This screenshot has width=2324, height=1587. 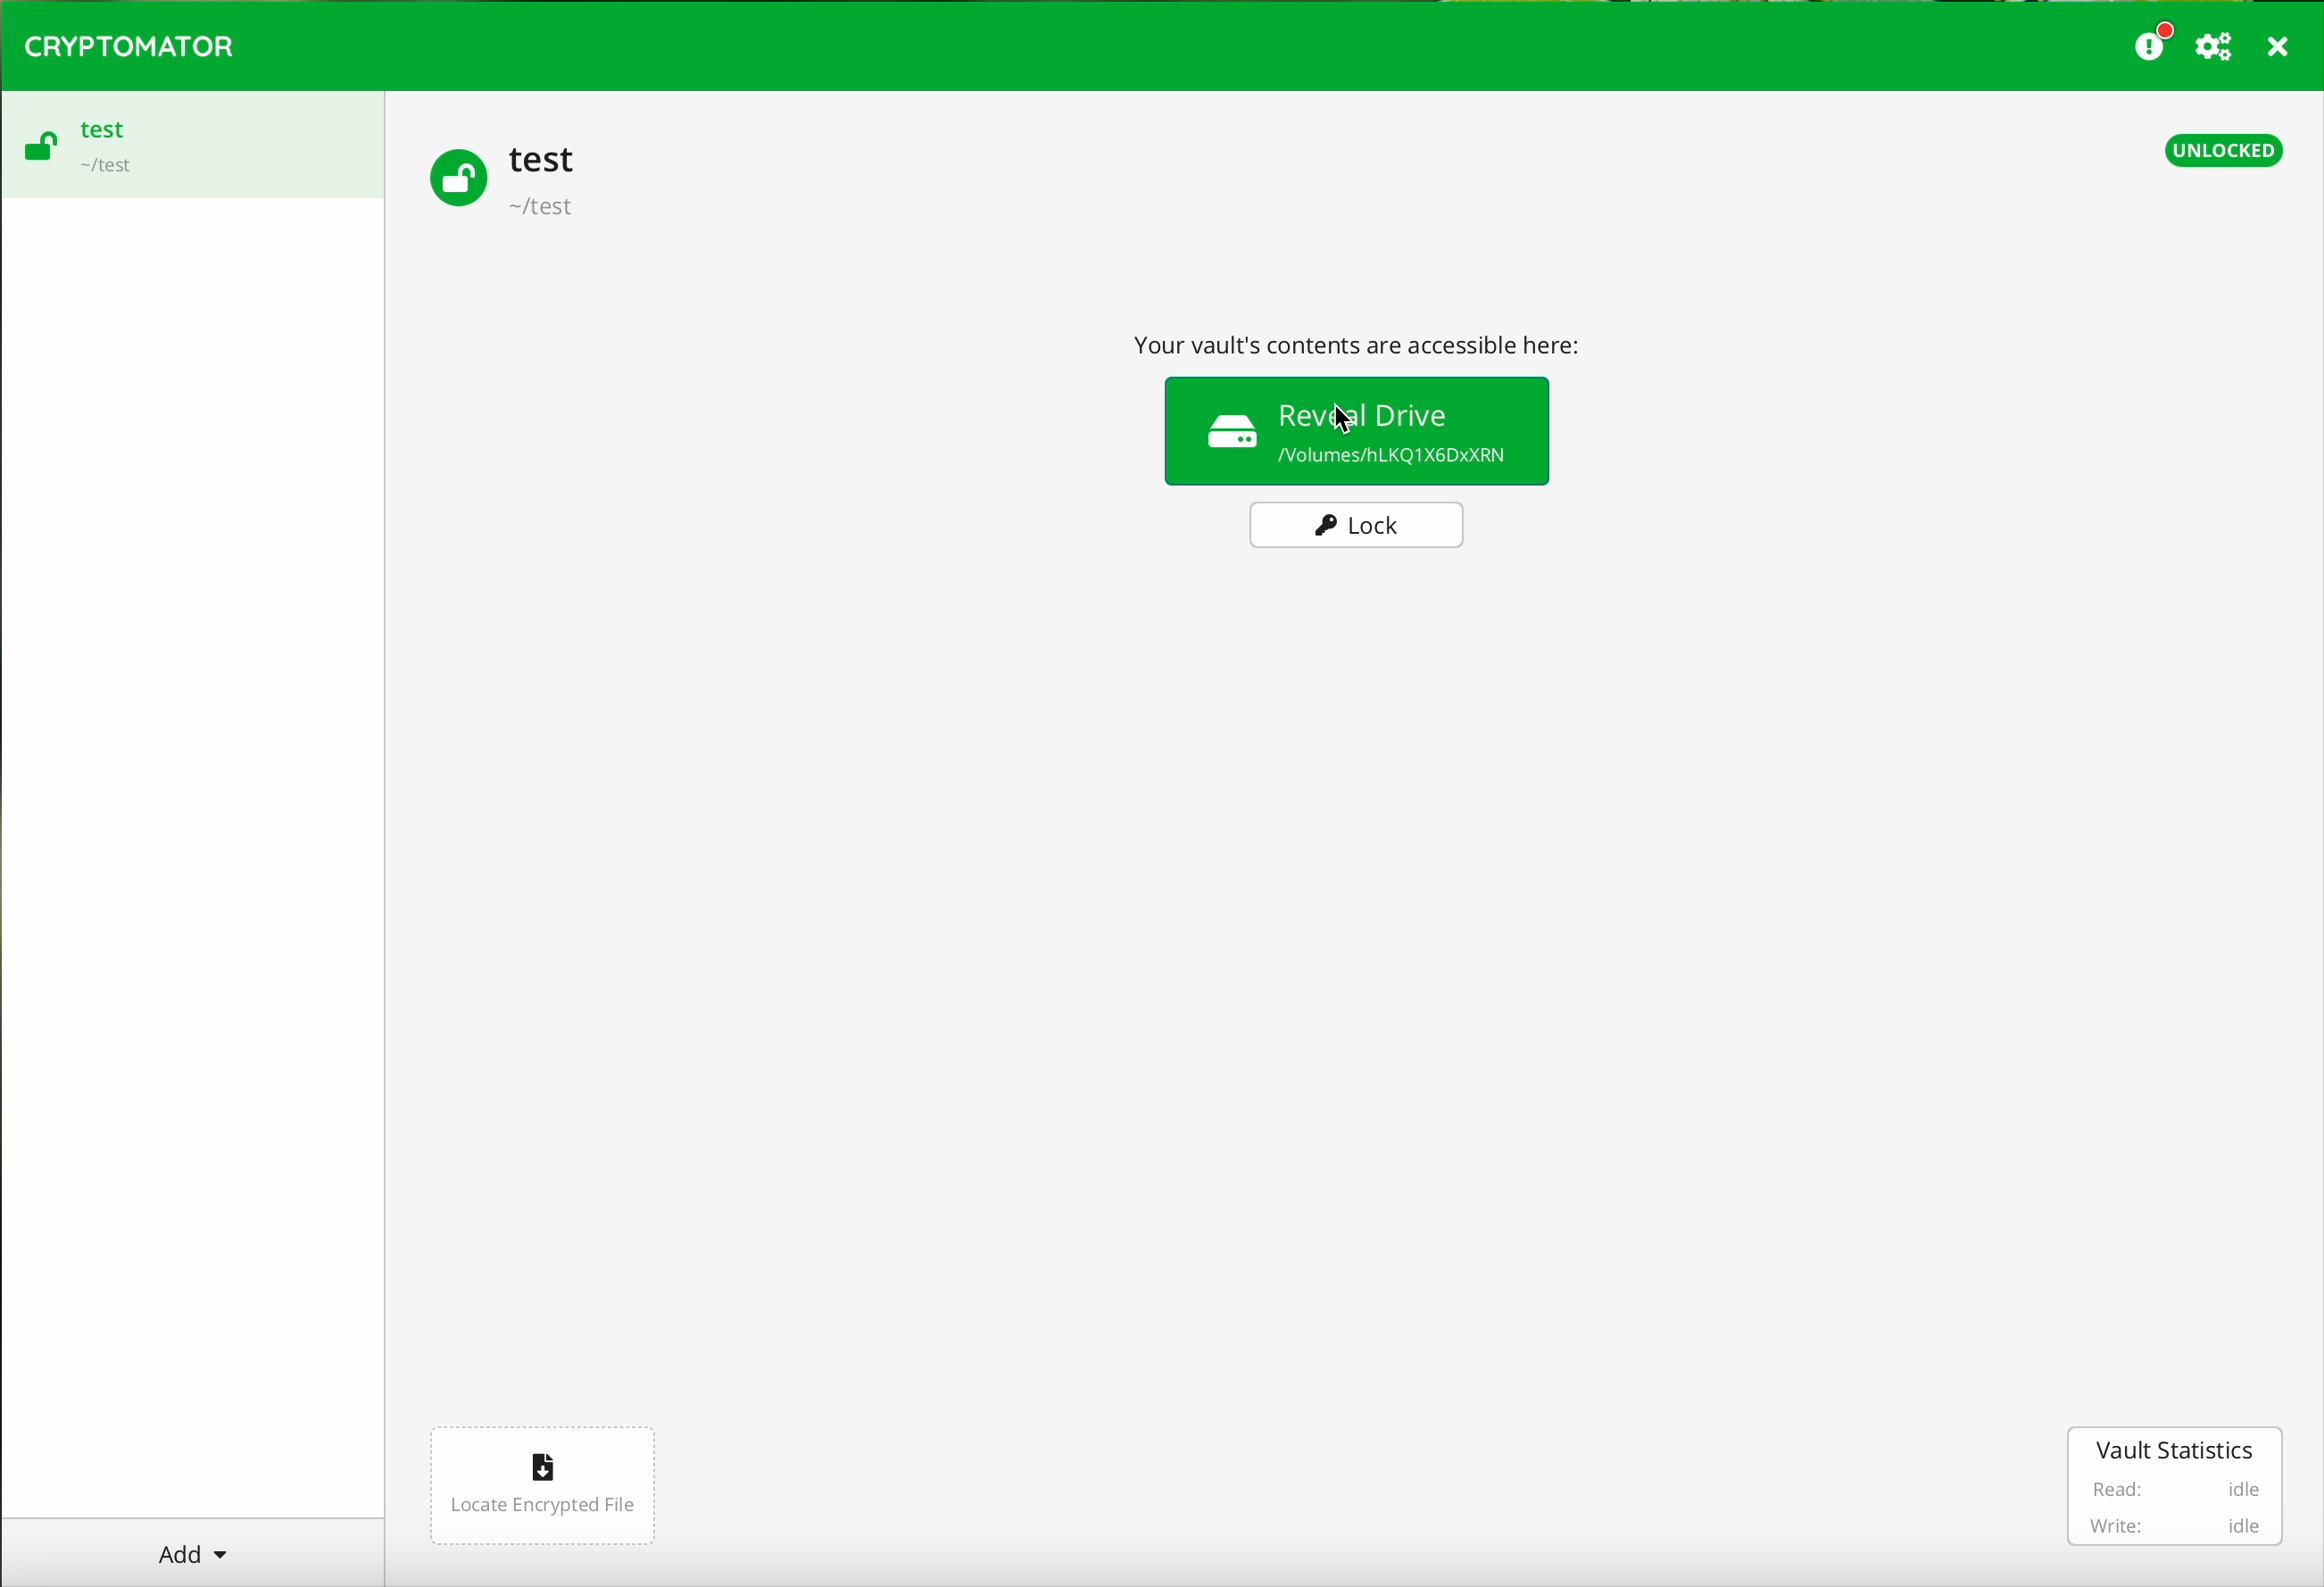 I want to click on reveal drive, so click(x=1361, y=427).